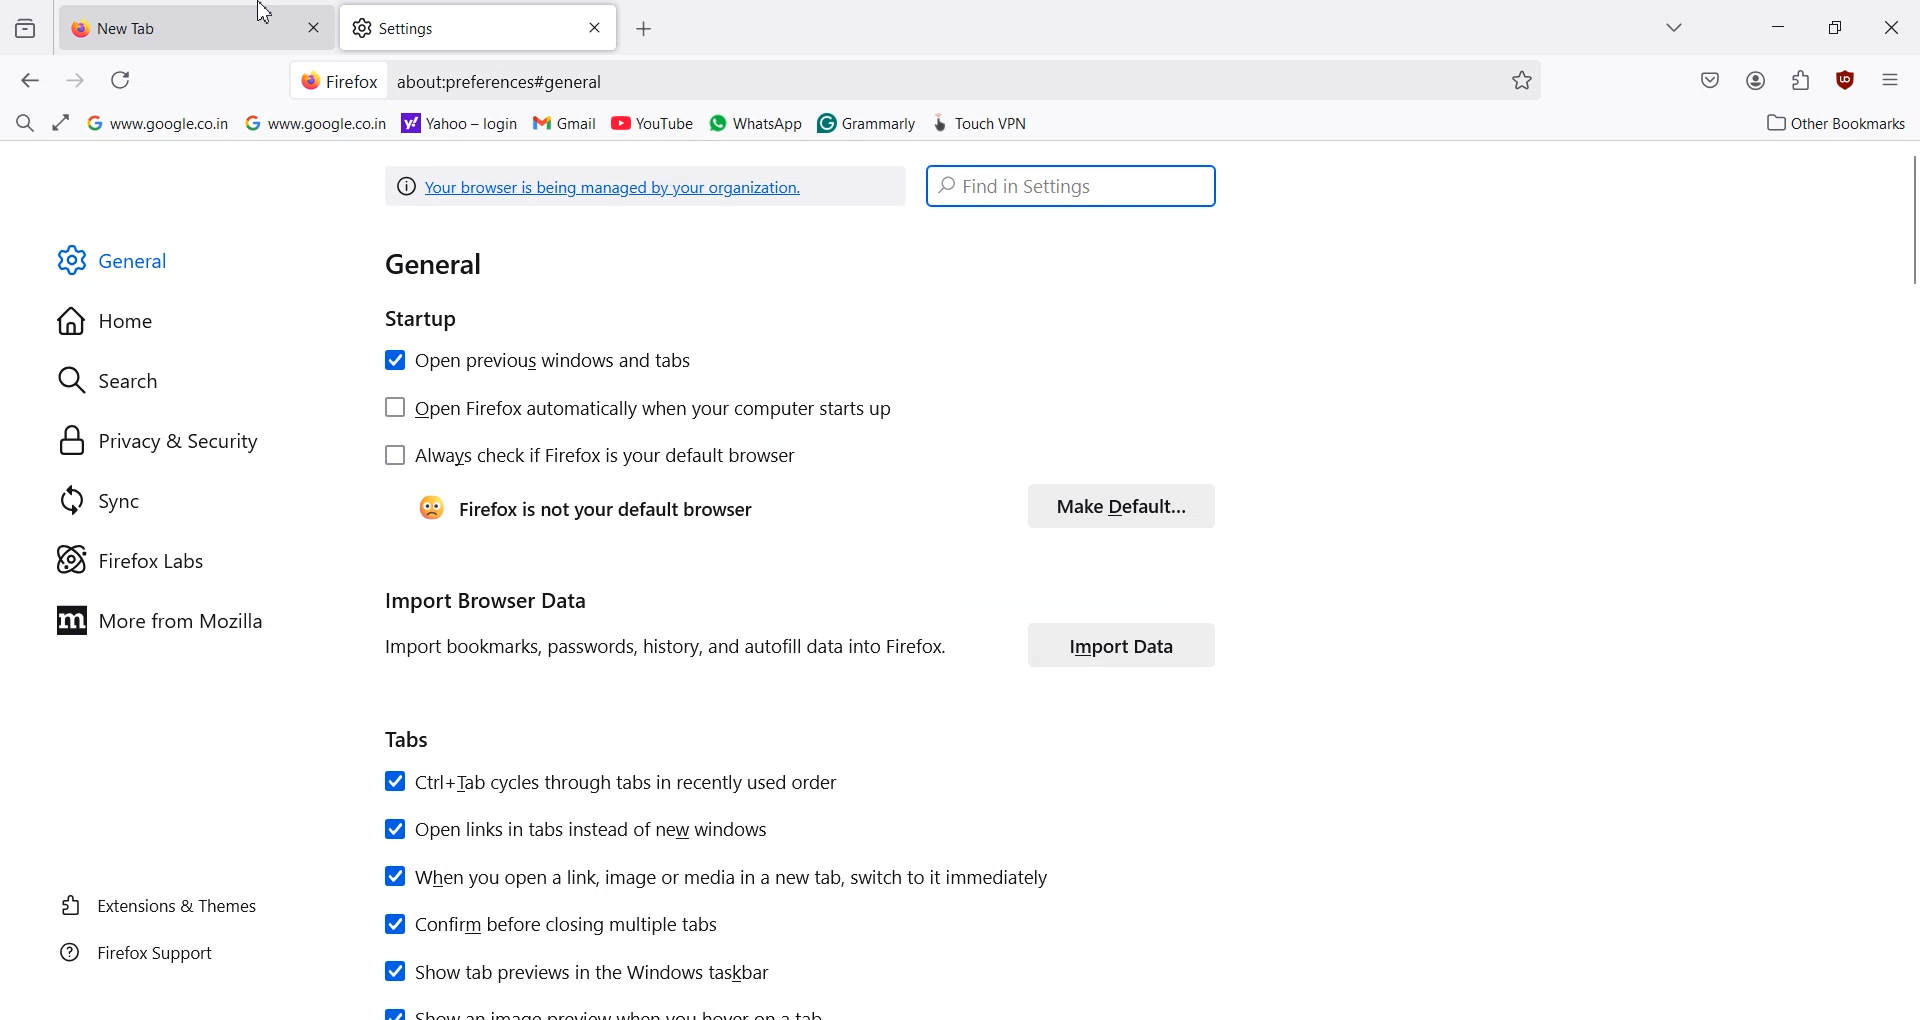  Describe the element at coordinates (592, 27) in the screenshot. I see `Close` at that location.